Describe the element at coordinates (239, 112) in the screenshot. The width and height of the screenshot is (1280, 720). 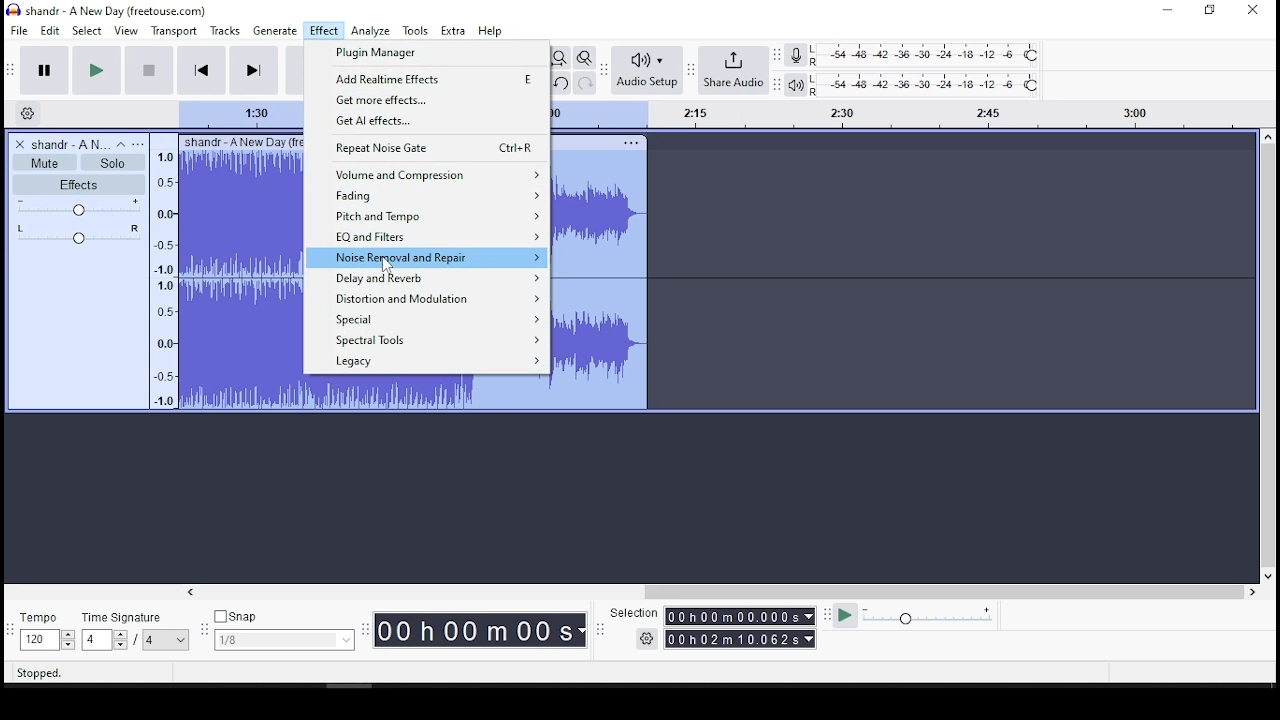
I see `track's timing` at that location.